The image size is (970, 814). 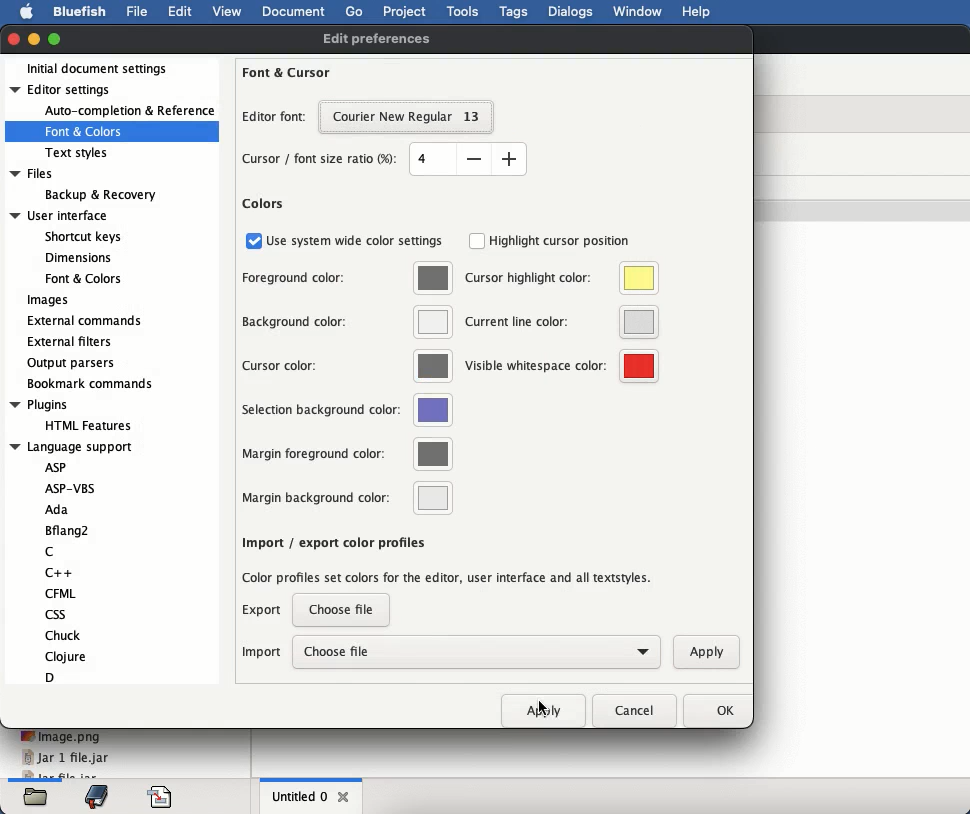 I want to click on project, so click(x=407, y=12).